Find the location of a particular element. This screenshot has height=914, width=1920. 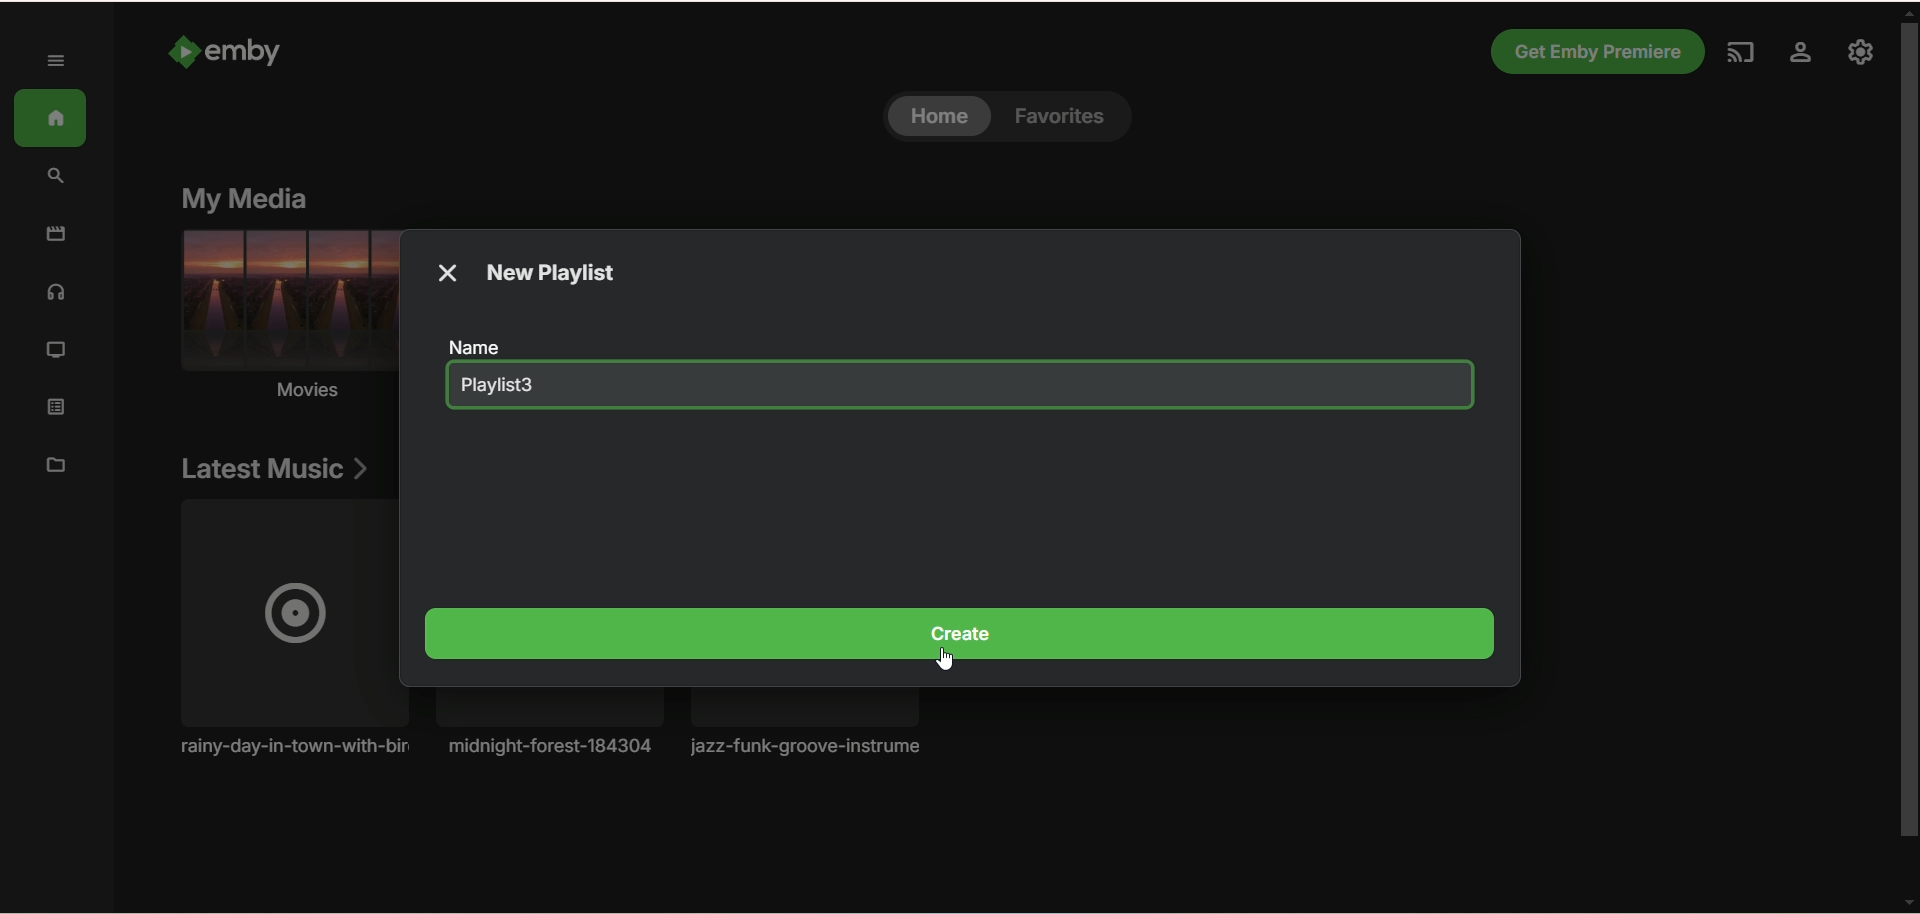

playlist is located at coordinates (63, 409).